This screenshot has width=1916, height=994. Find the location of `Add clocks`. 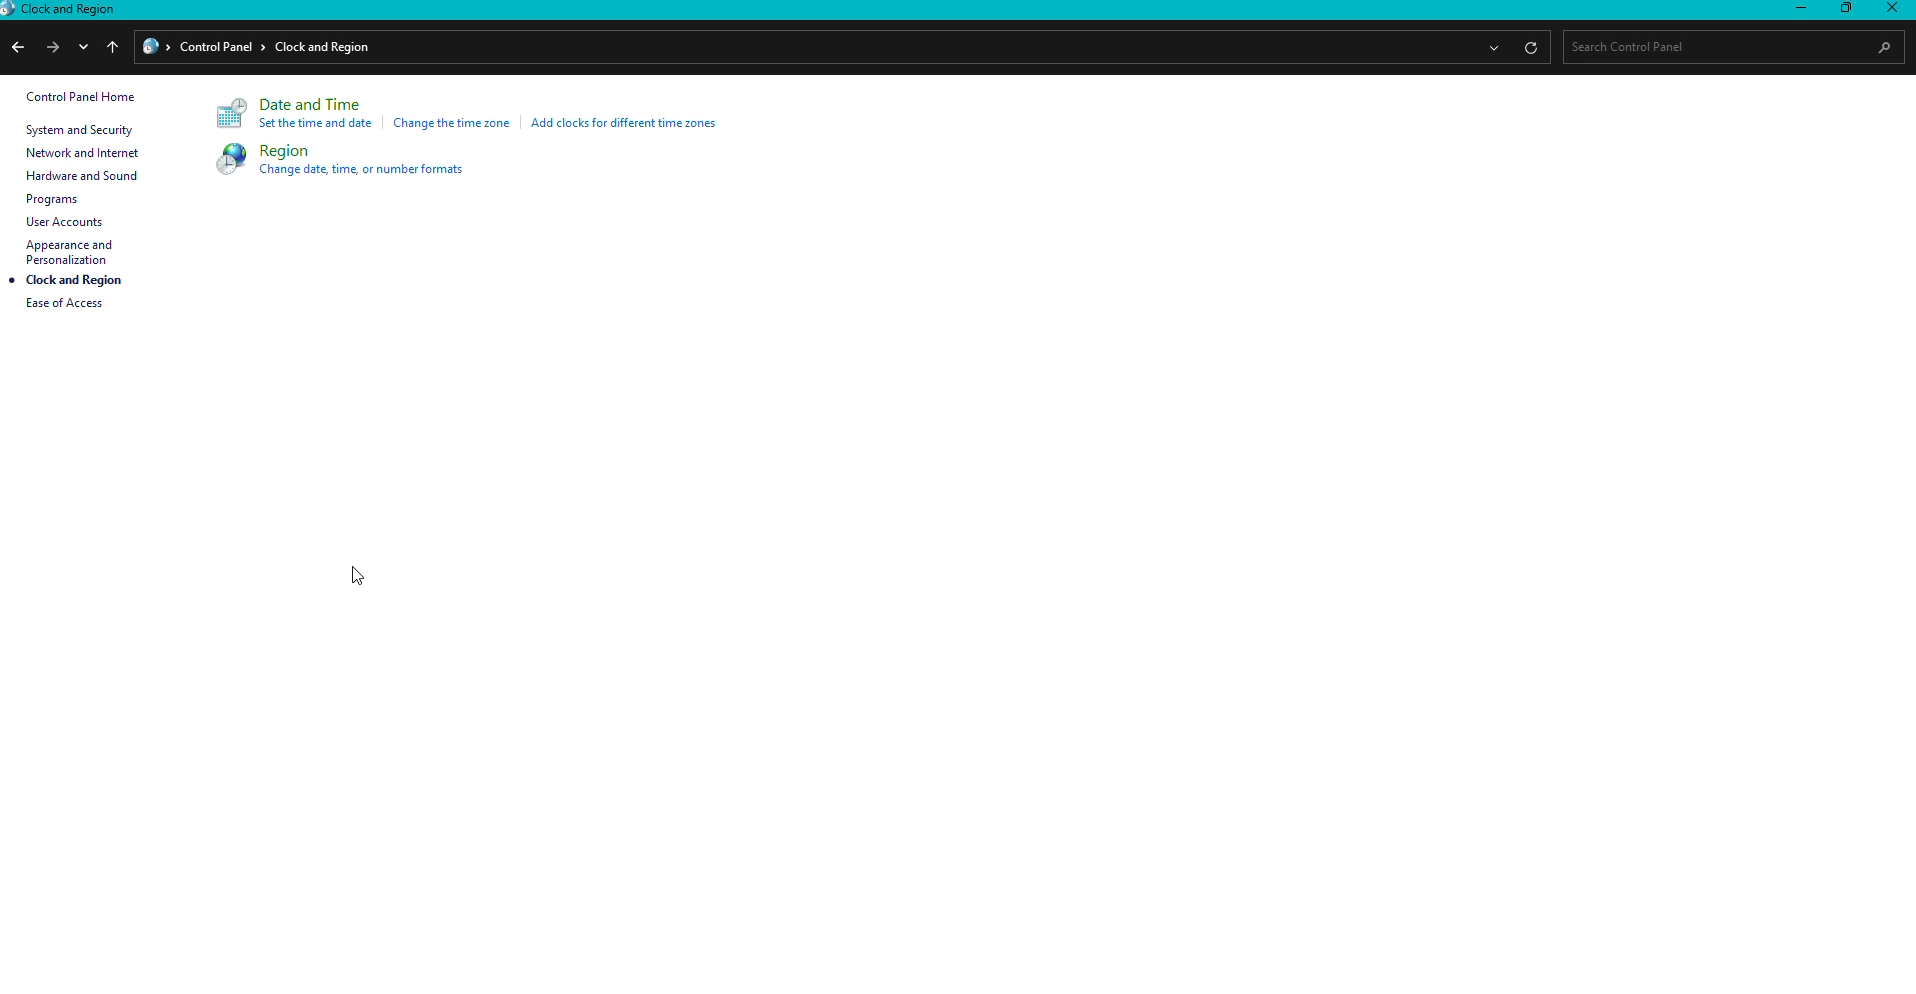

Add clocks is located at coordinates (629, 122).